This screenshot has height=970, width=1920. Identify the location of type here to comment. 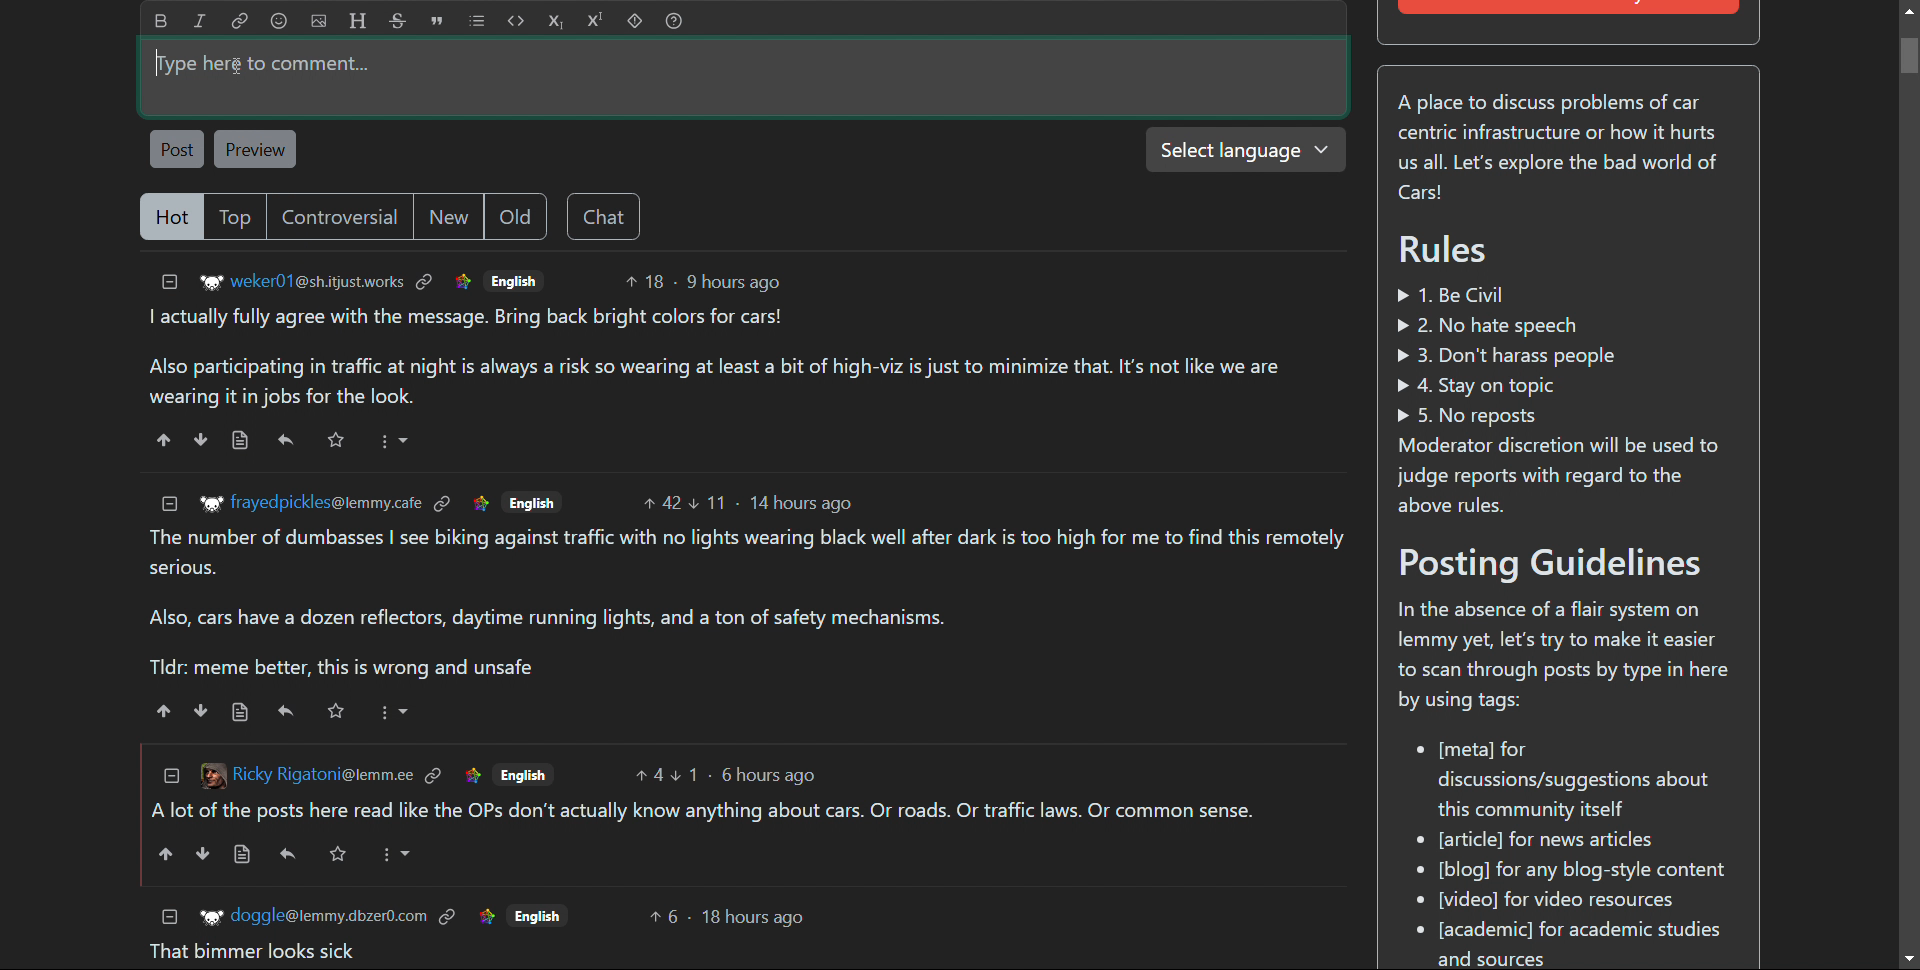
(744, 78).